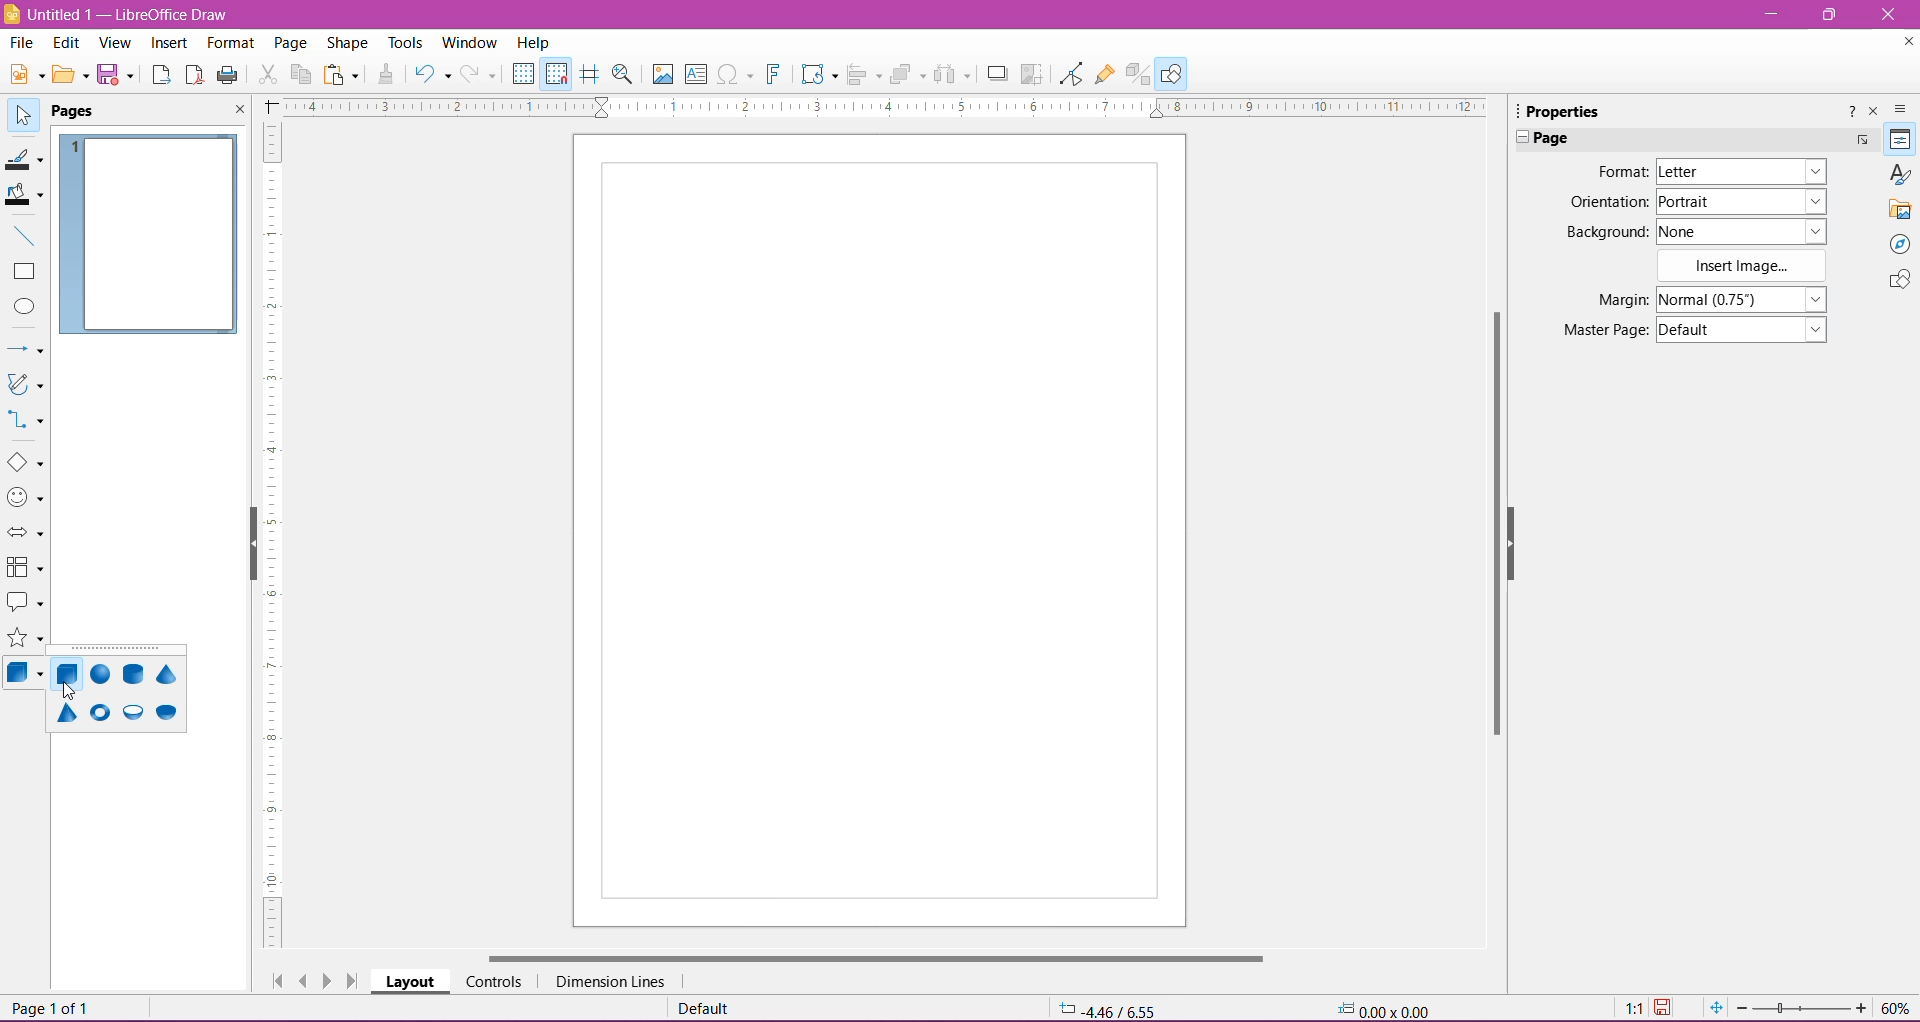 The image size is (1920, 1022). I want to click on Ellipse, so click(23, 307).